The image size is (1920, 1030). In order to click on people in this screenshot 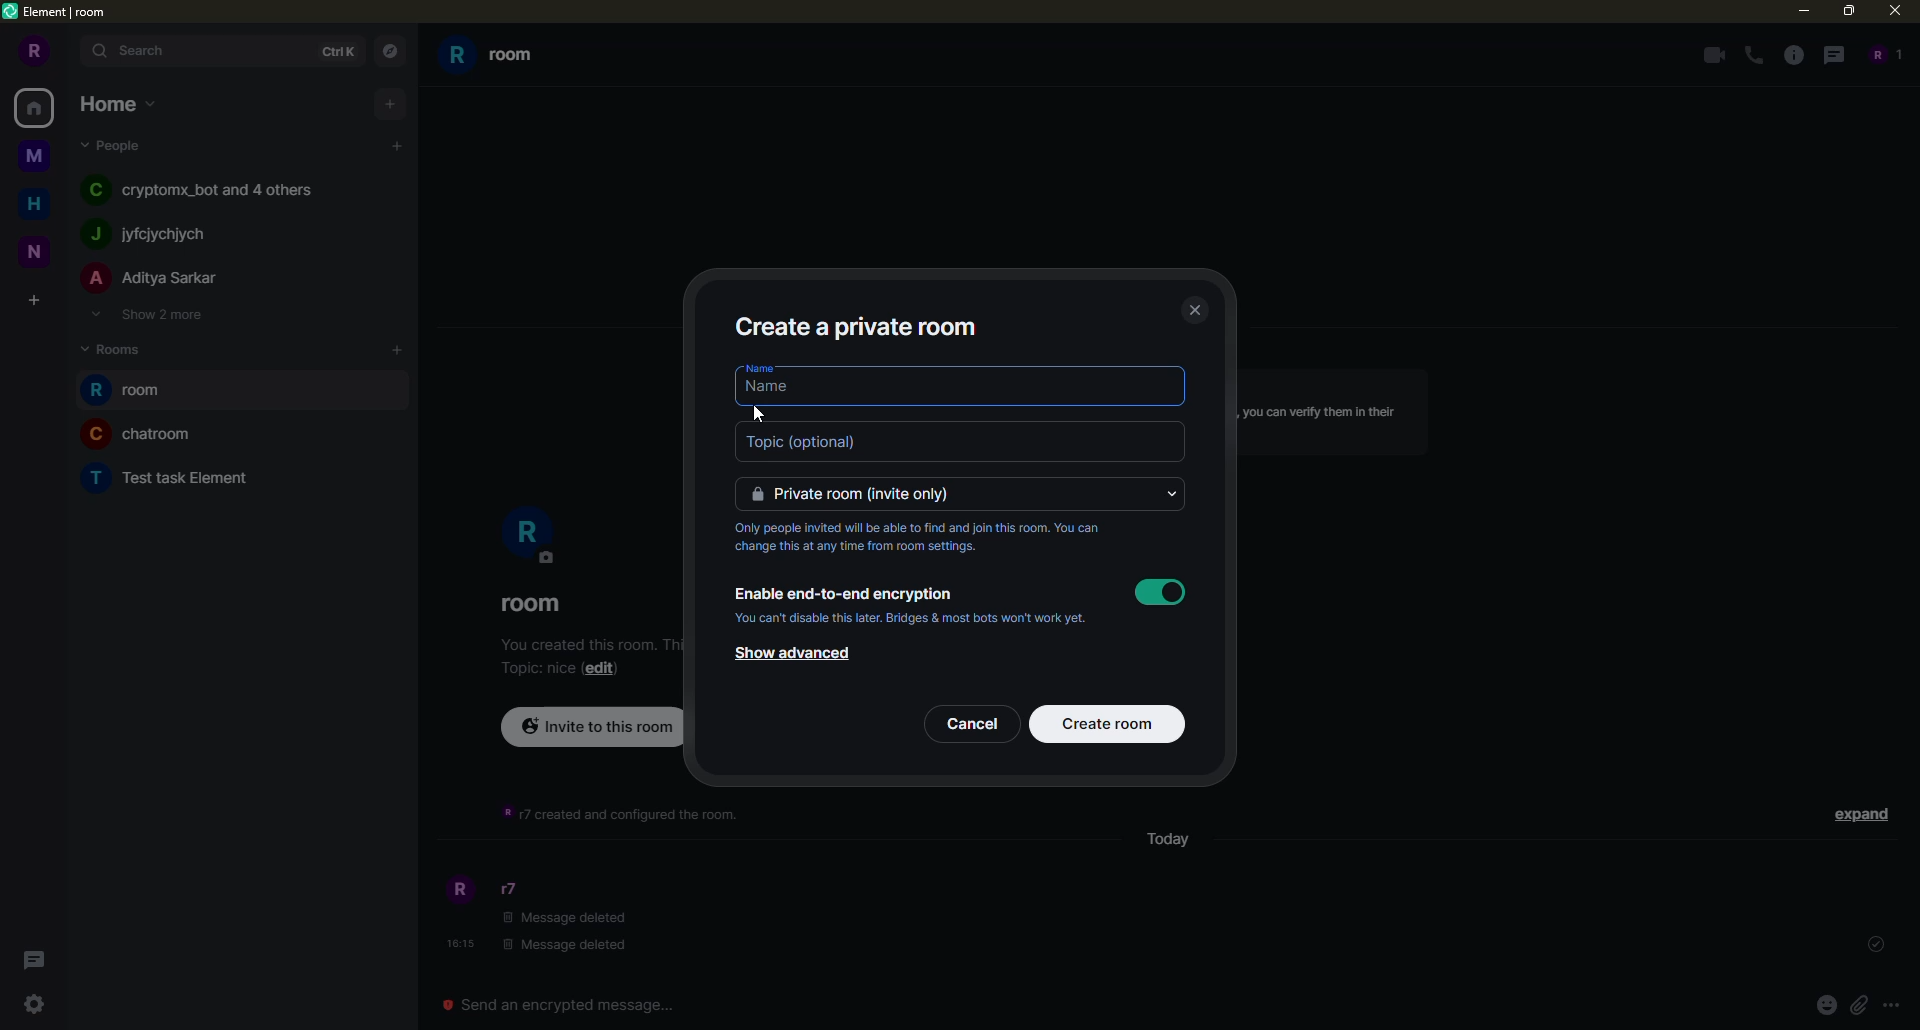, I will do `click(212, 188)`.